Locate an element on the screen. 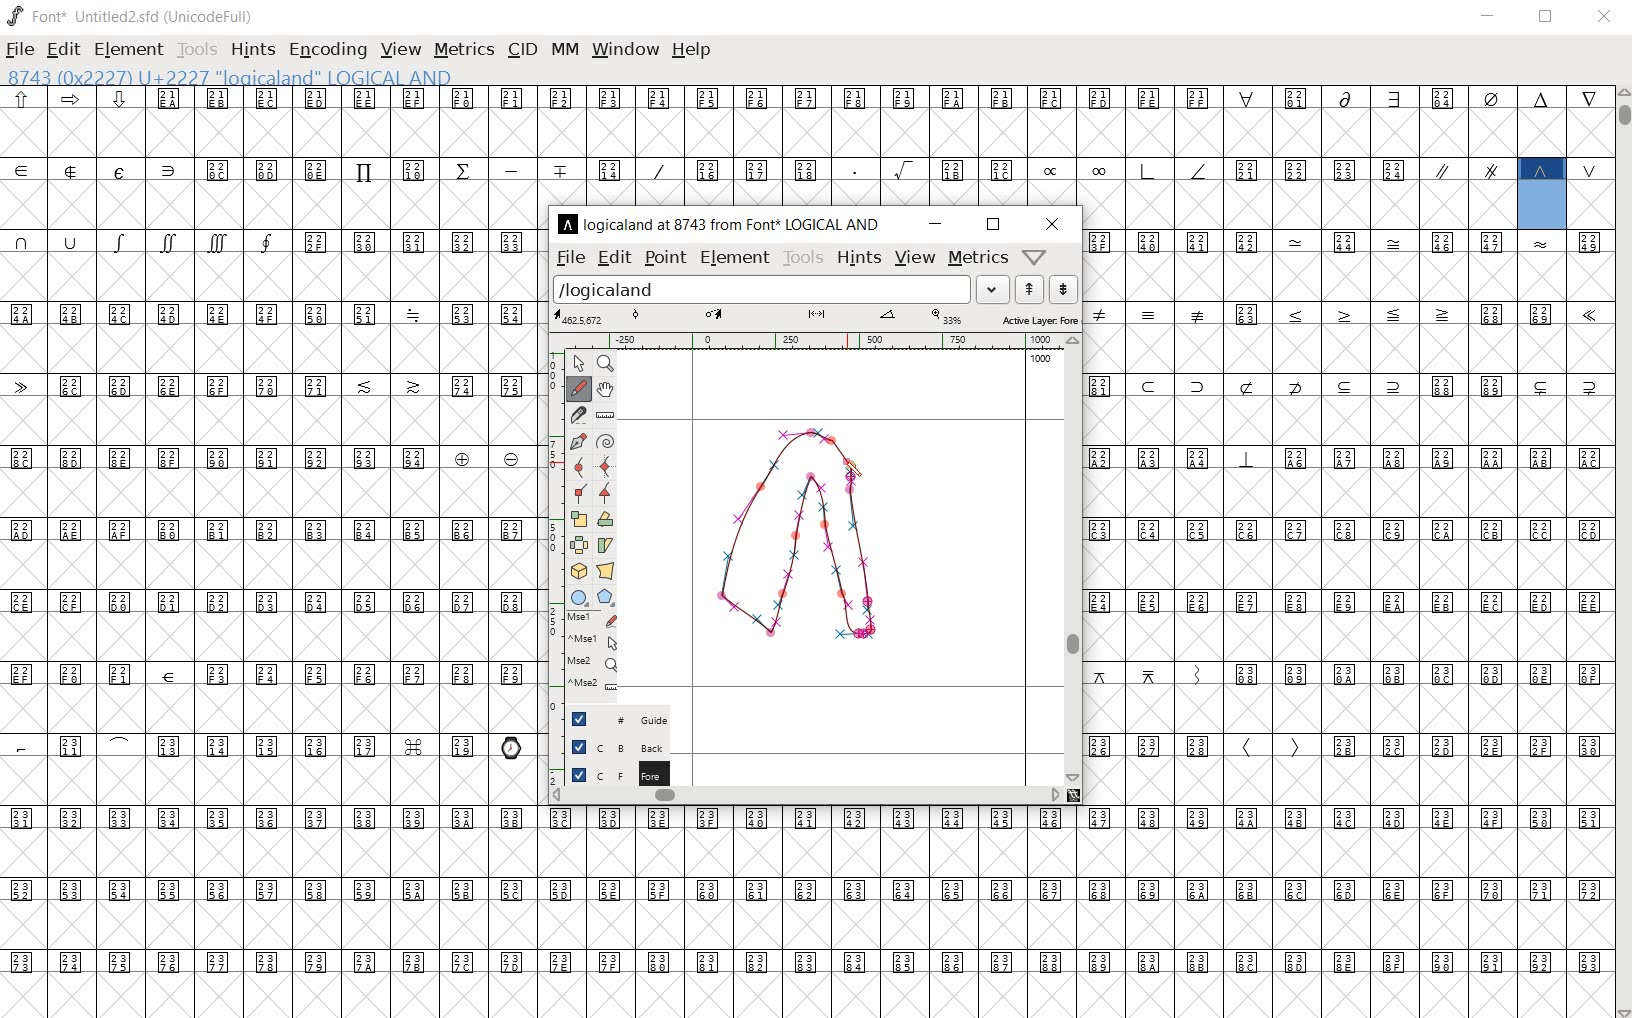 Image resolution: width=1632 pixels, height=1018 pixels. minimize is located at coordinates (1491, 18).